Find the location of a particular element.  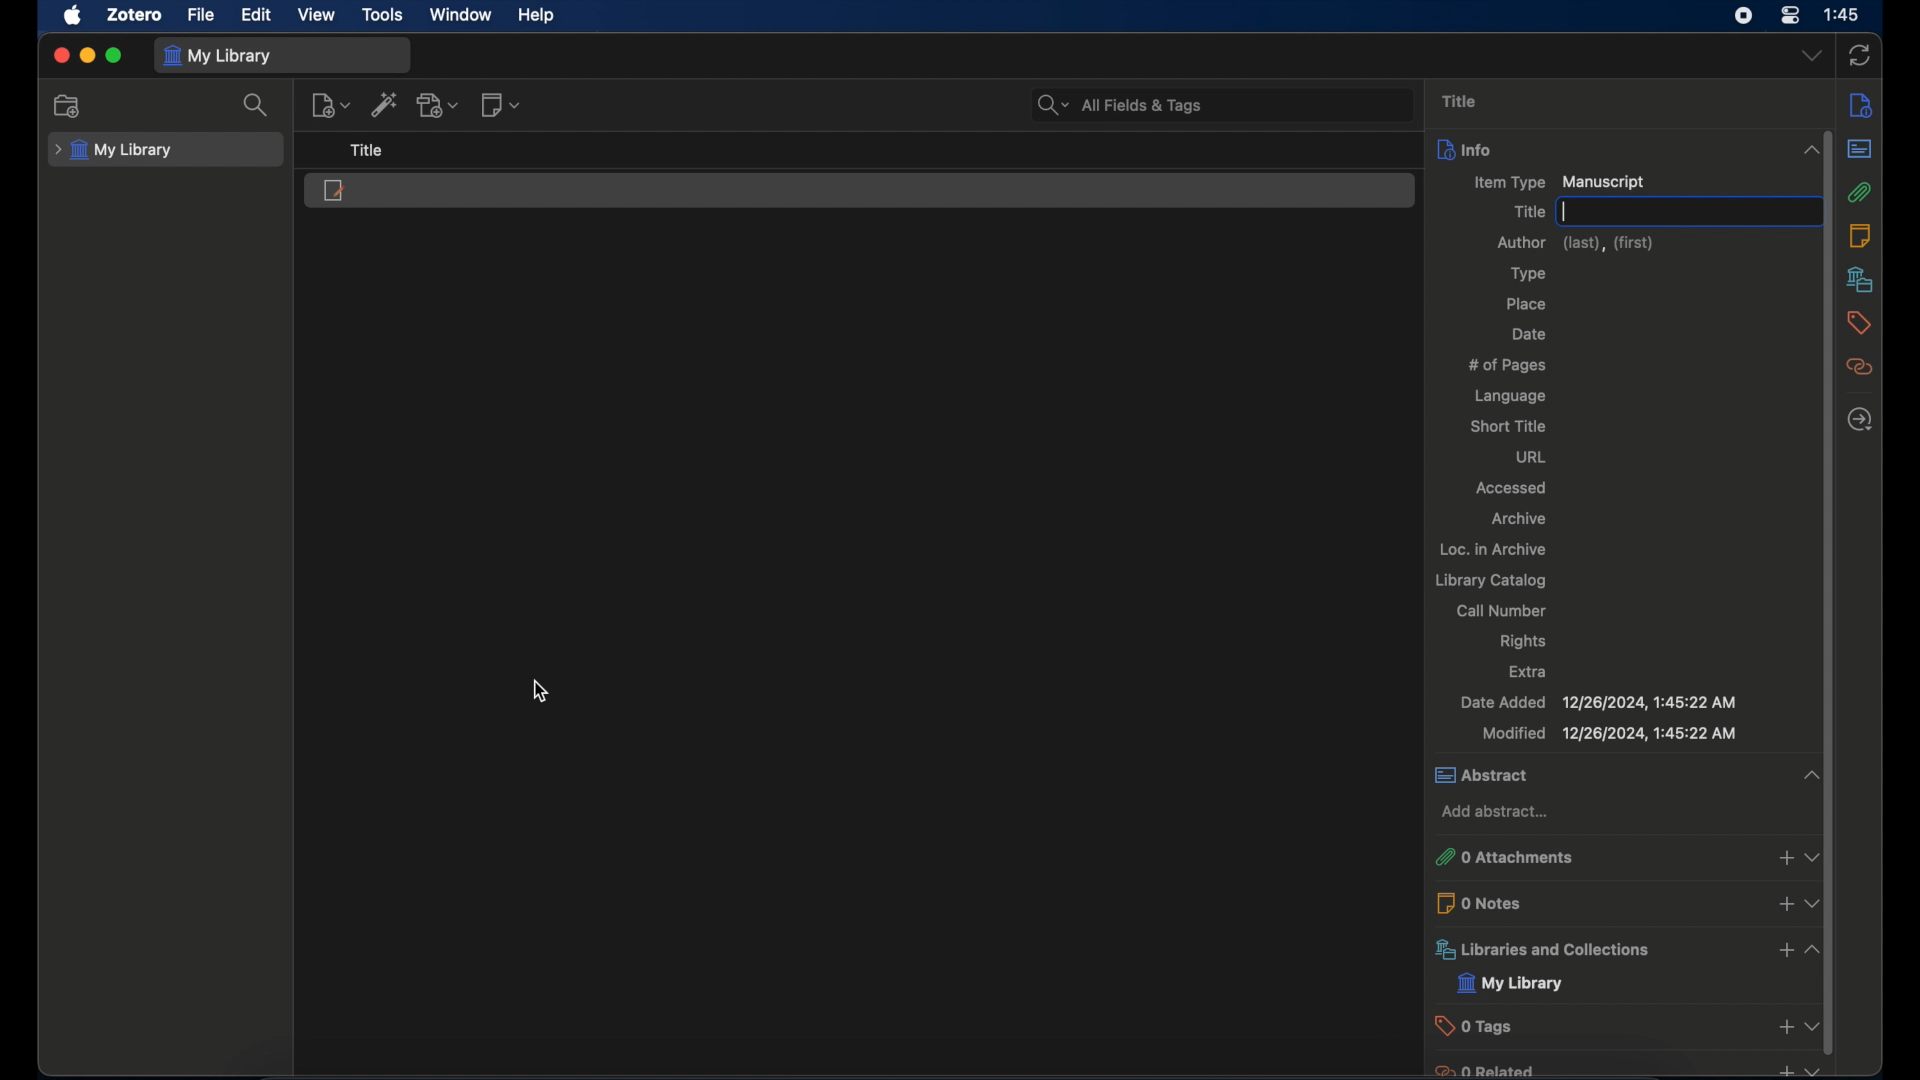

0 tags is located at coordinates (1630, 1025).